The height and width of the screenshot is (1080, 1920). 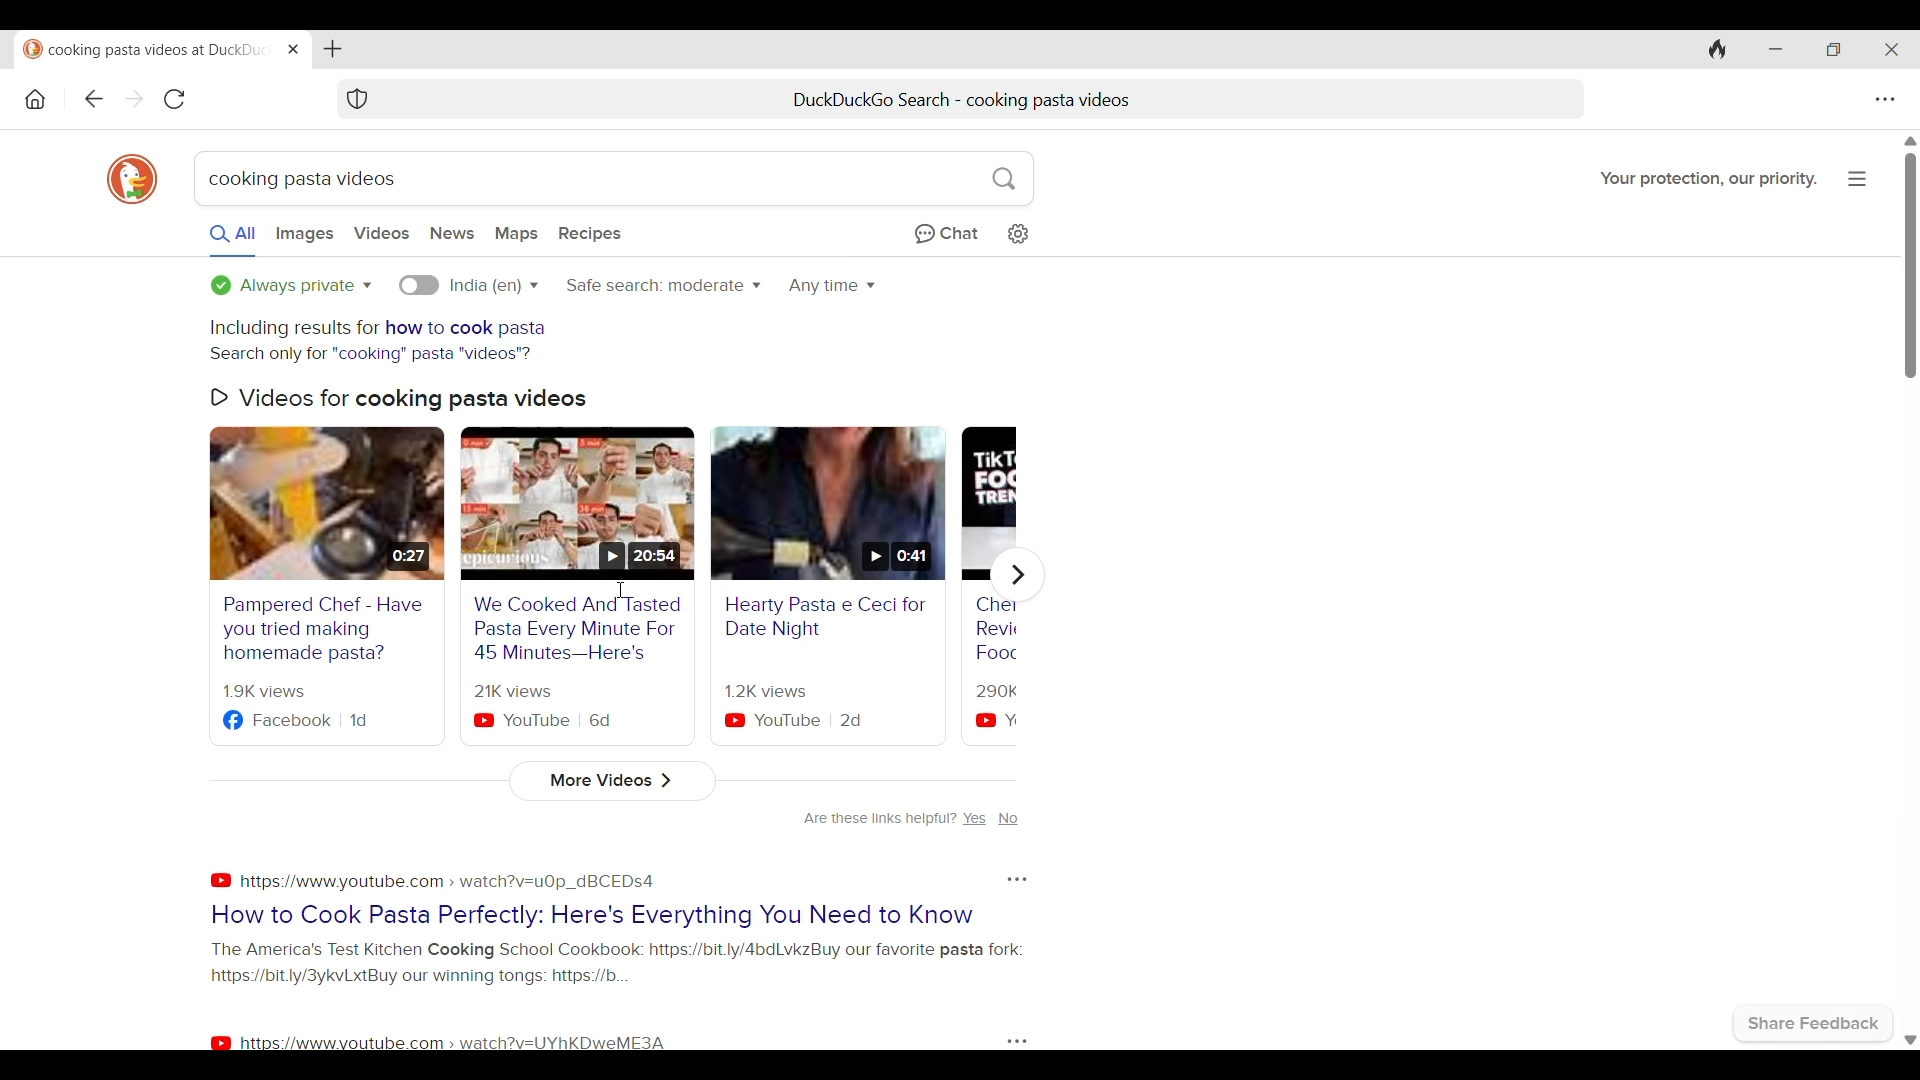 I want to click on Search news only, so click(x=451, y=234).